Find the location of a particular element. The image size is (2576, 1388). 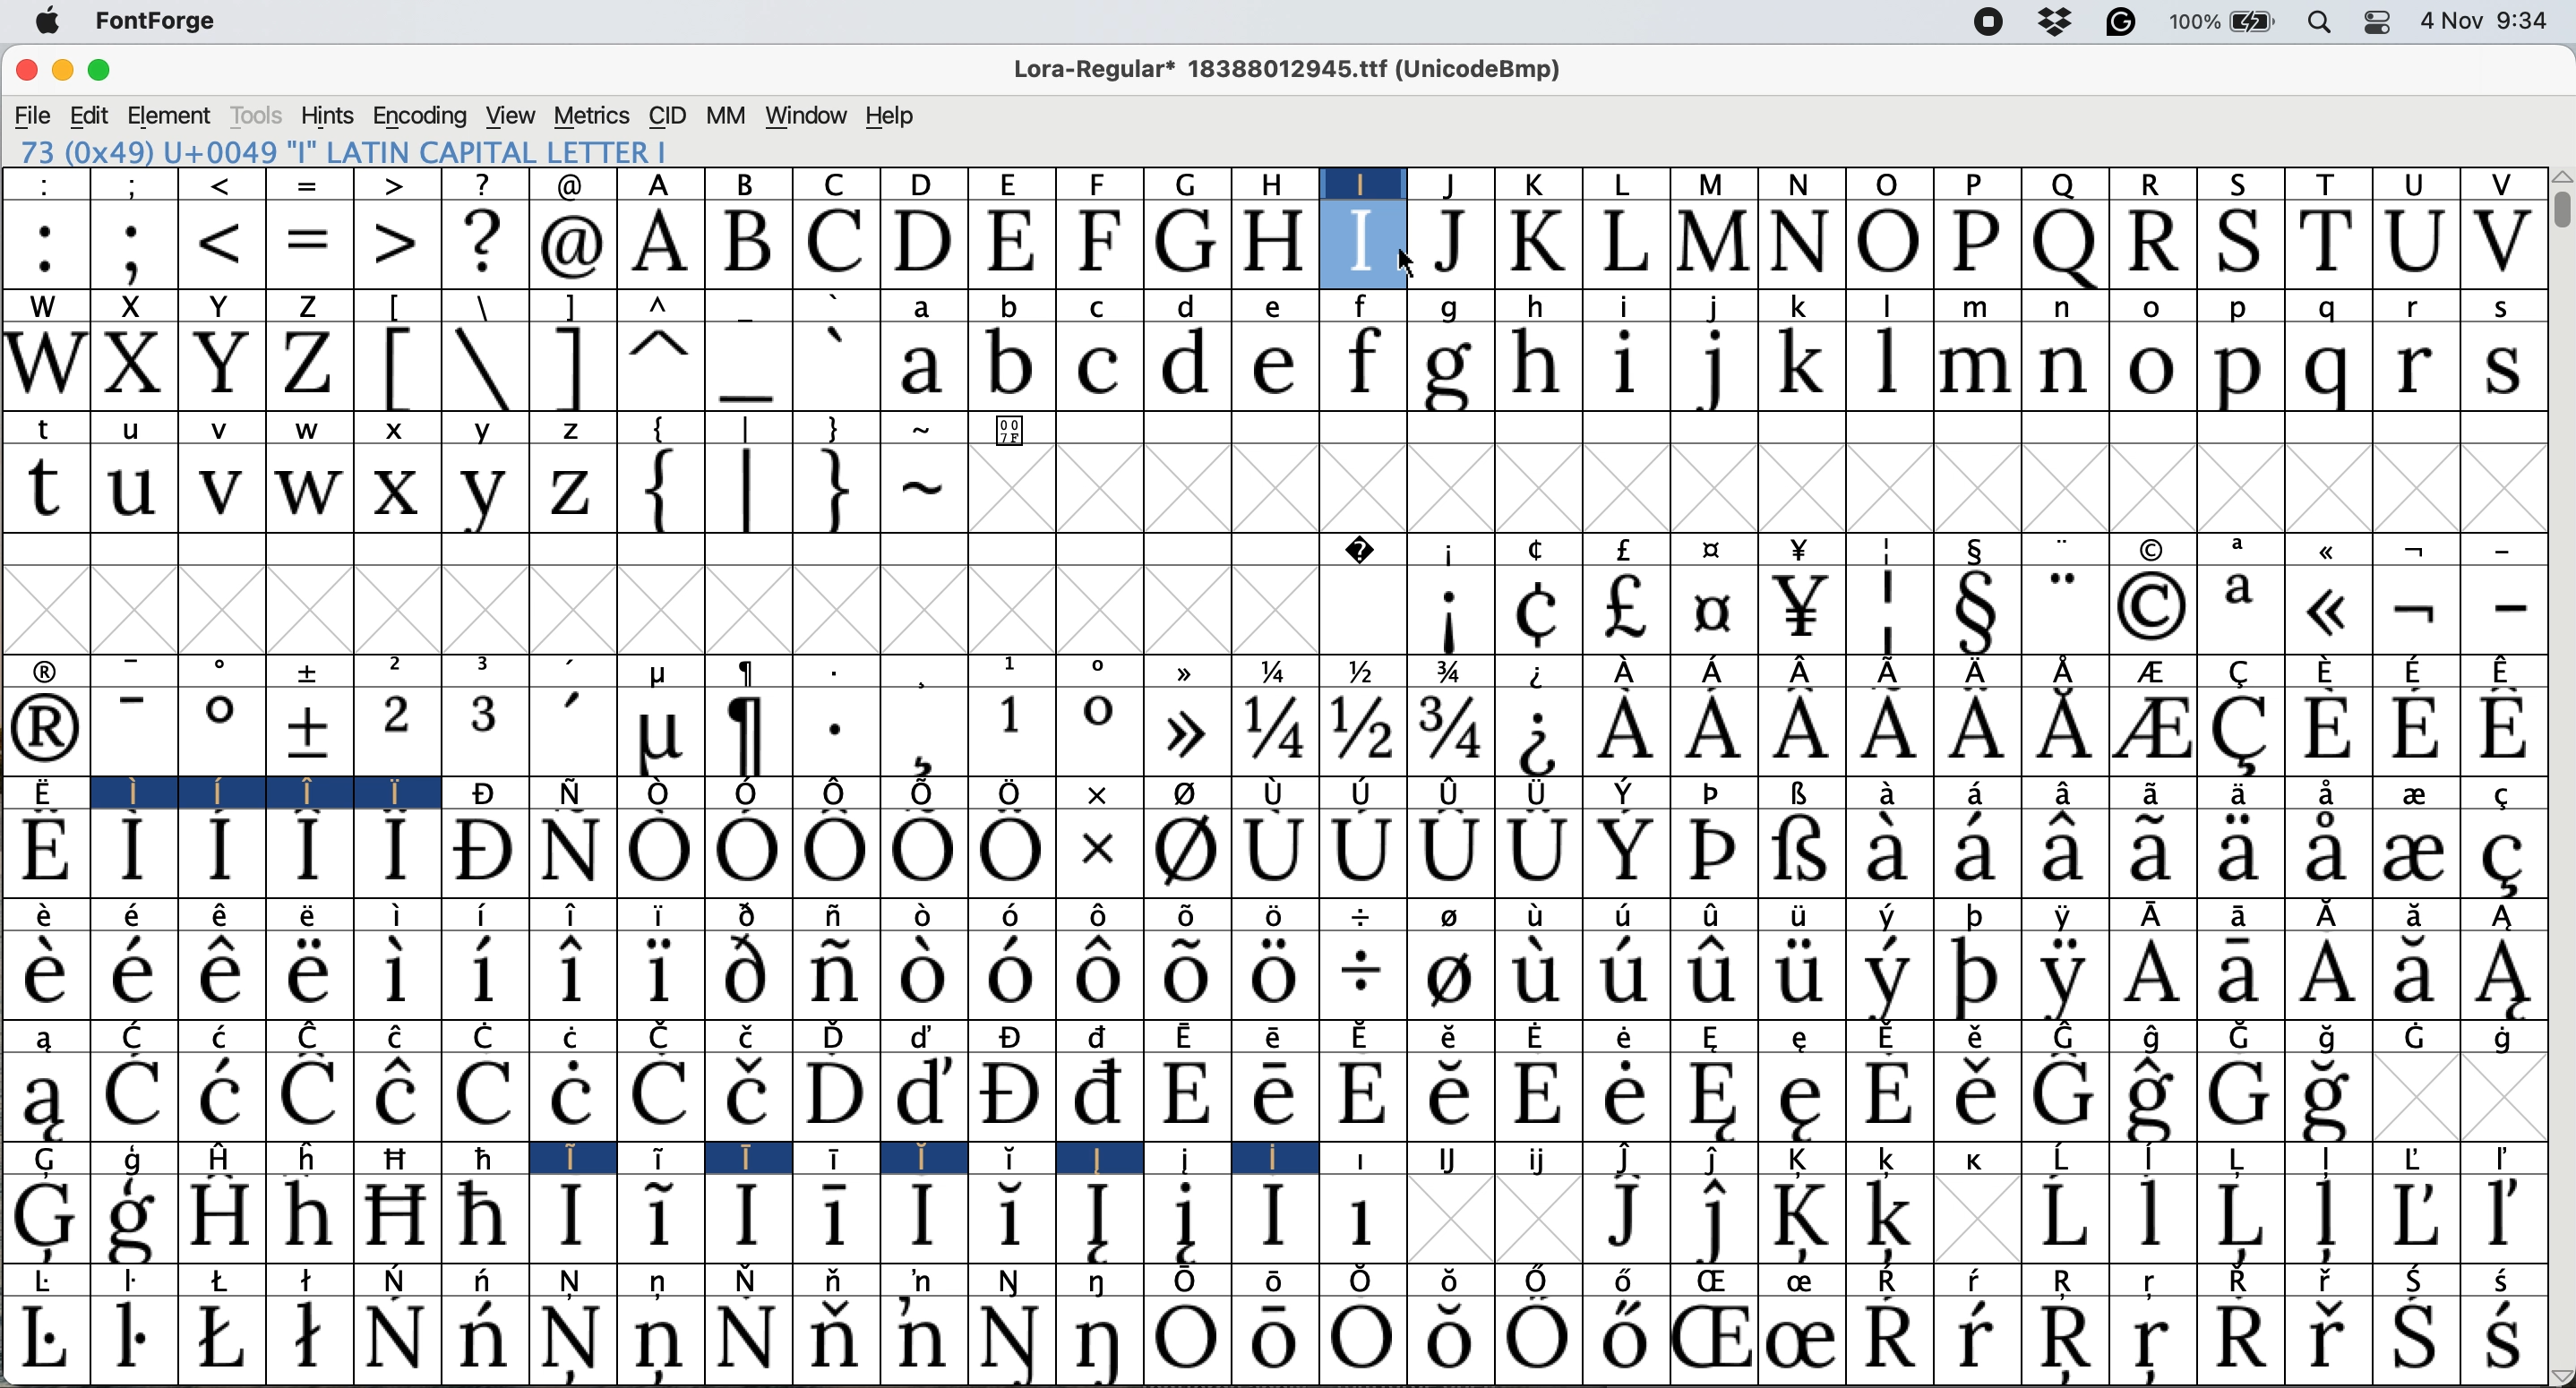

Symbol is located at coordinates (2416, 1340).